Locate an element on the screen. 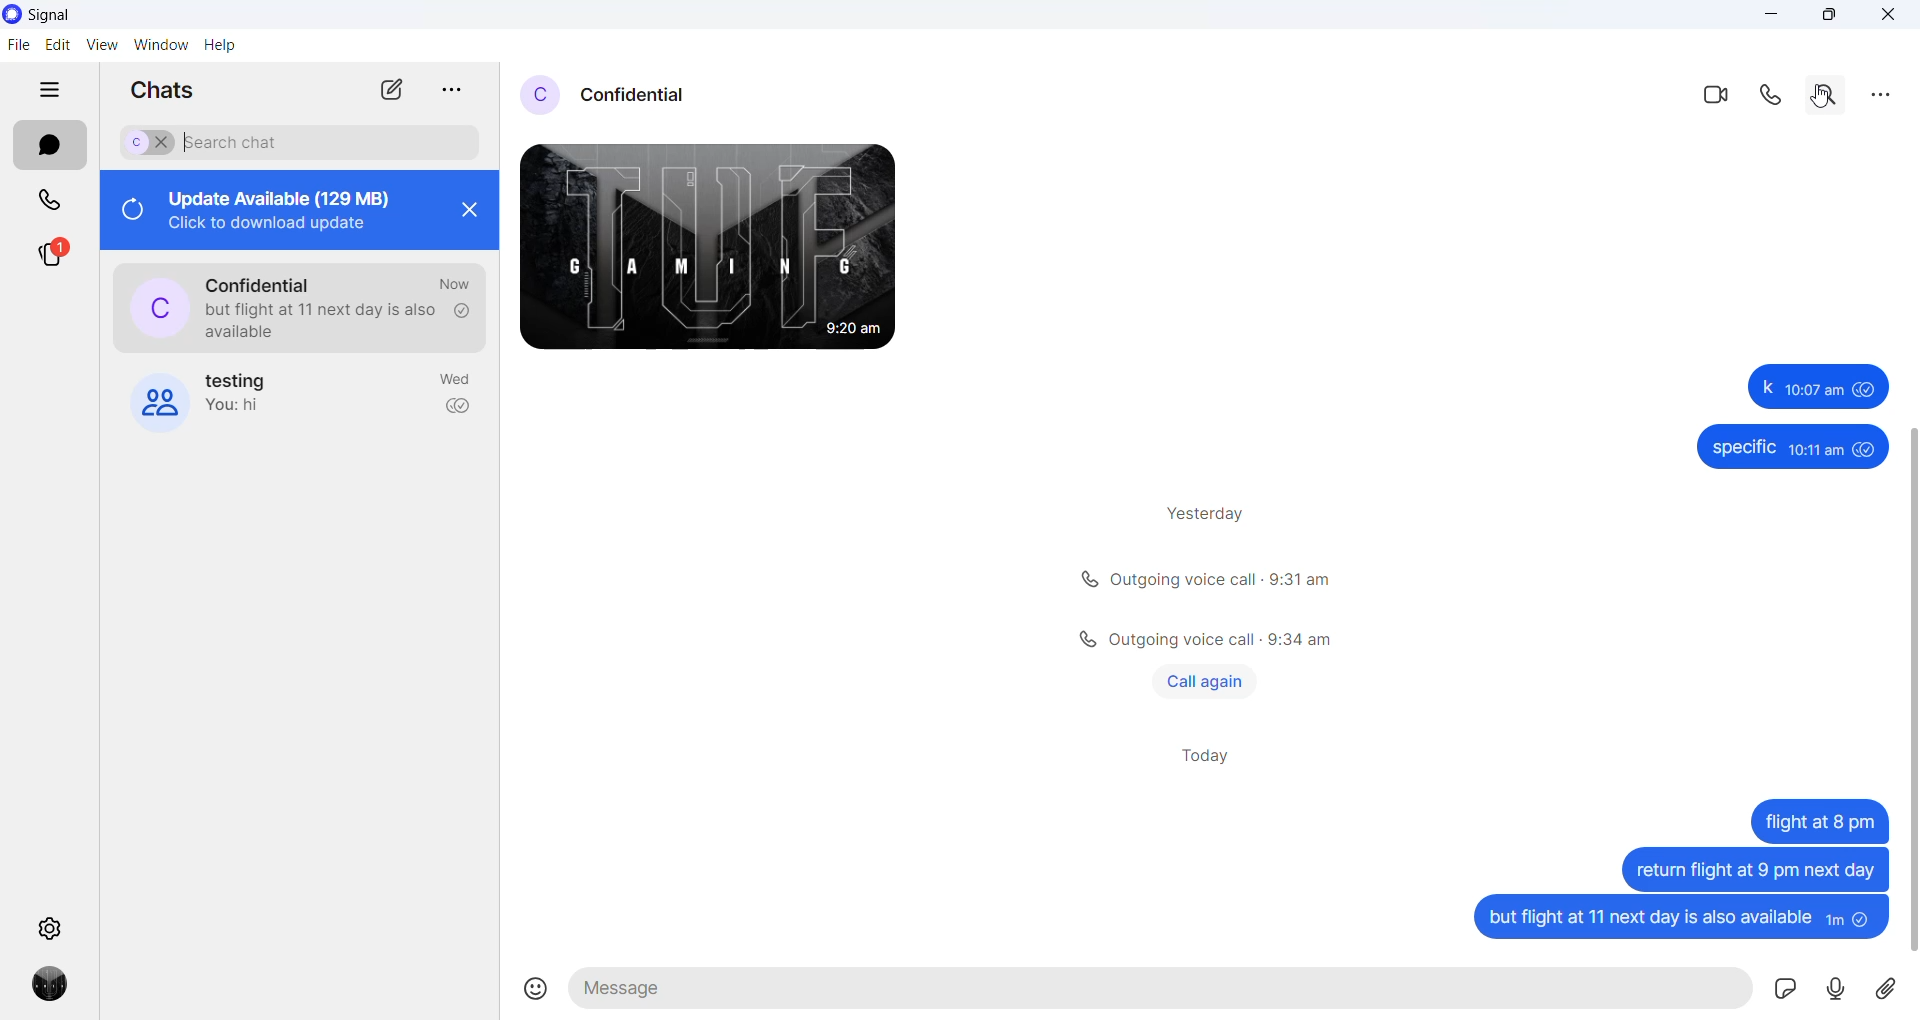 This screenshot has width=1920, height=1020. application name and logo is located at coordinates (53, 16).